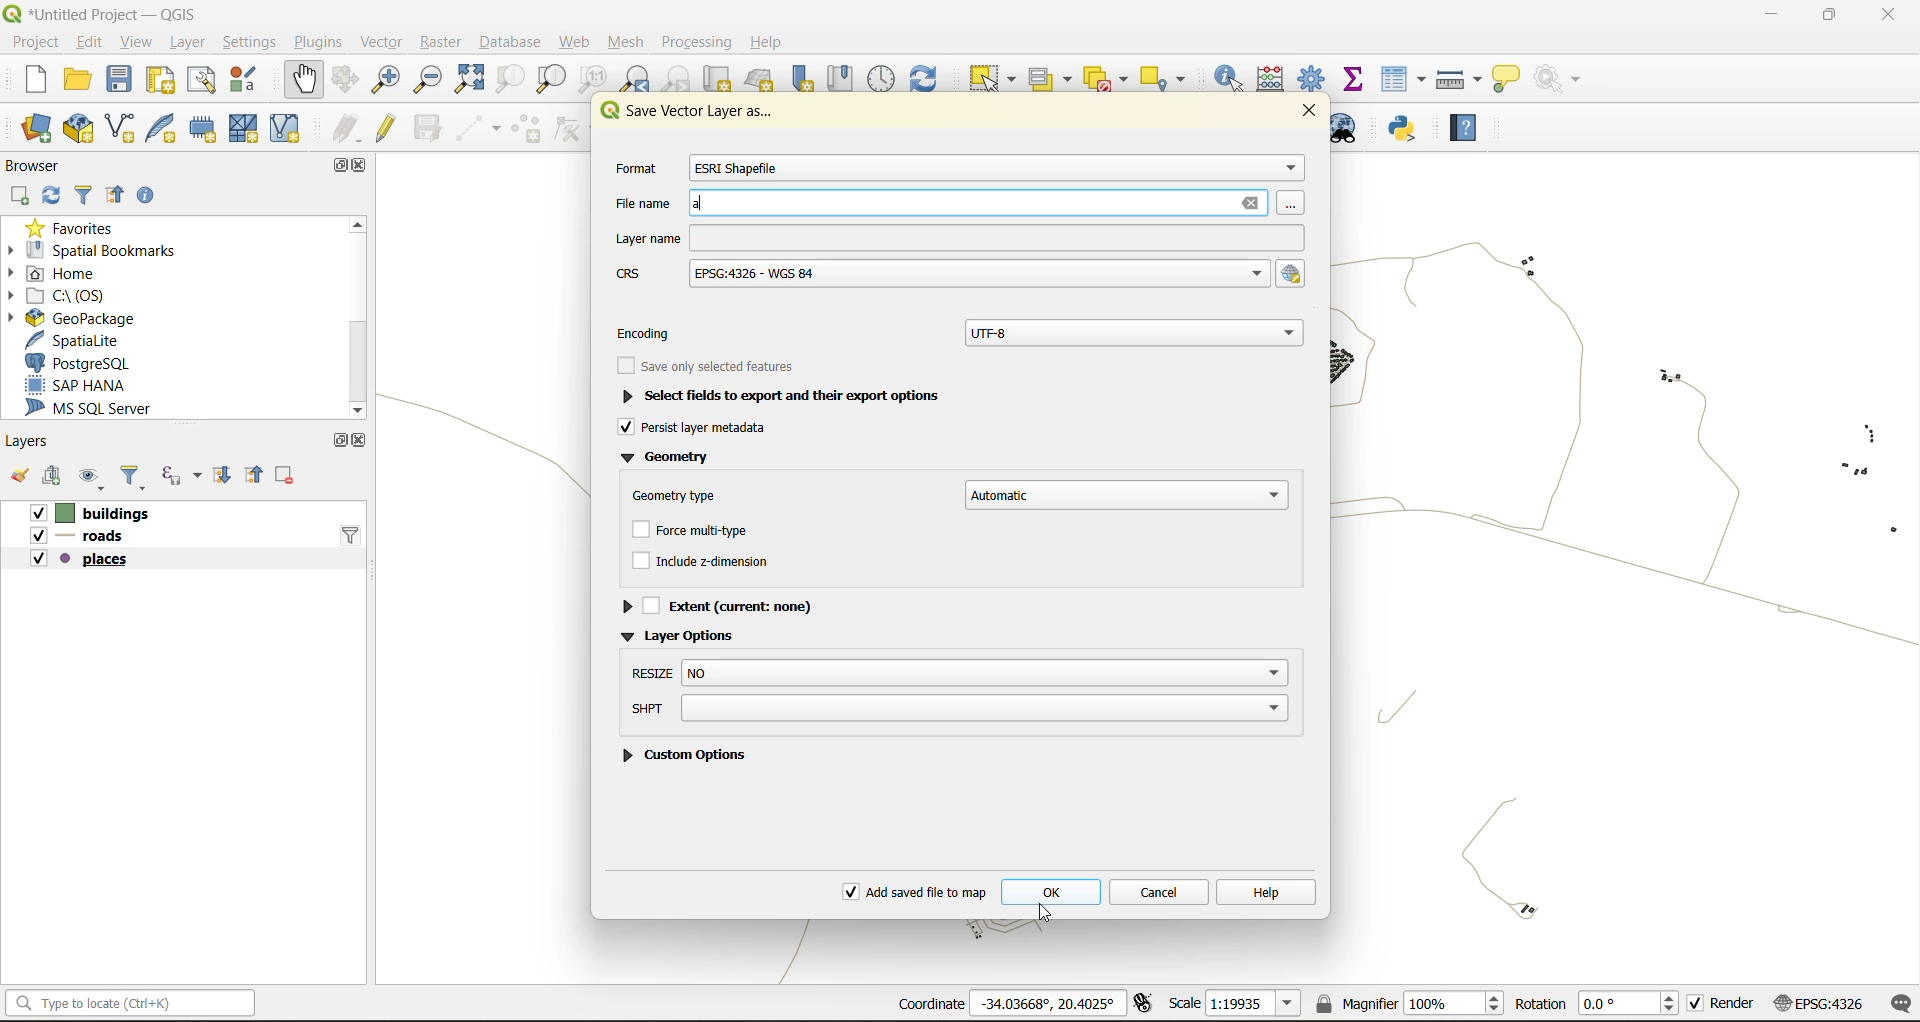 This screenshot has height=1022, width=1920. What do you see at coordinates (675, 458) in the screenshot?
I see `Geometry` at bounding box center [675, 458].